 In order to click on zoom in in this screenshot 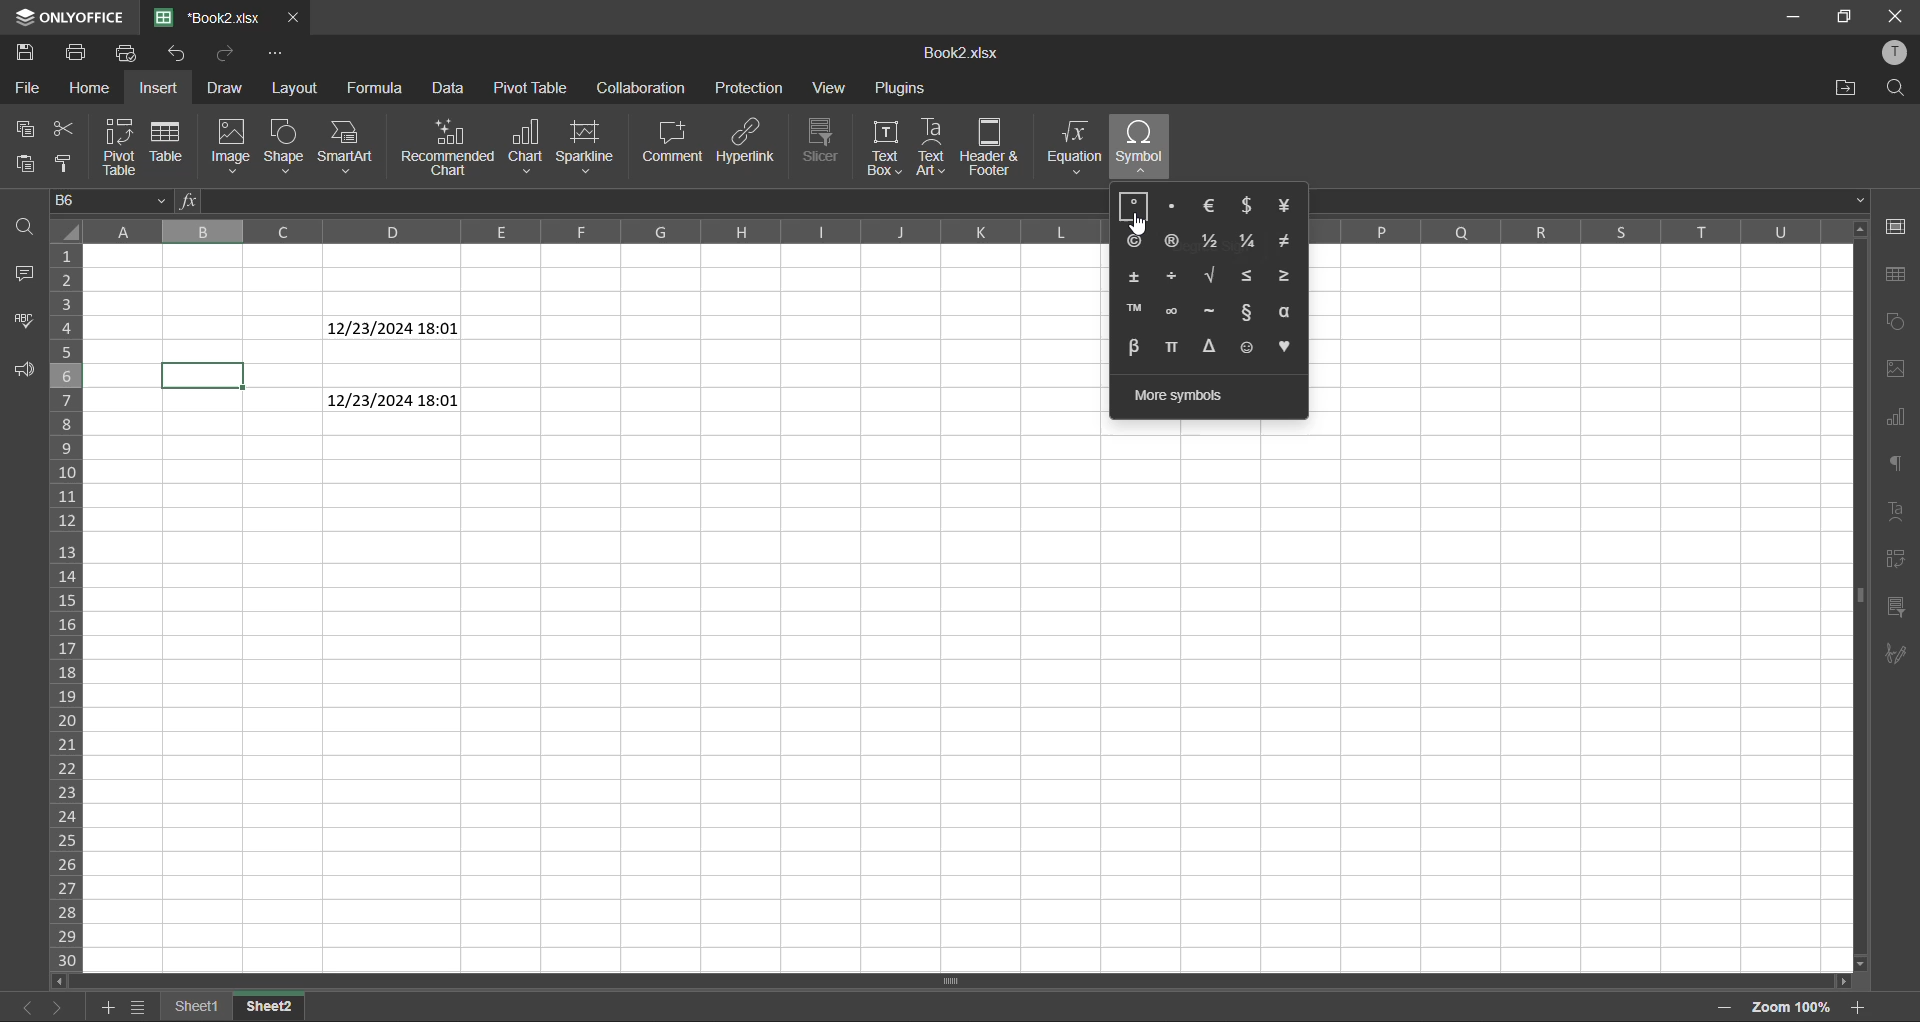, I will do `click(1853, 1007)`.